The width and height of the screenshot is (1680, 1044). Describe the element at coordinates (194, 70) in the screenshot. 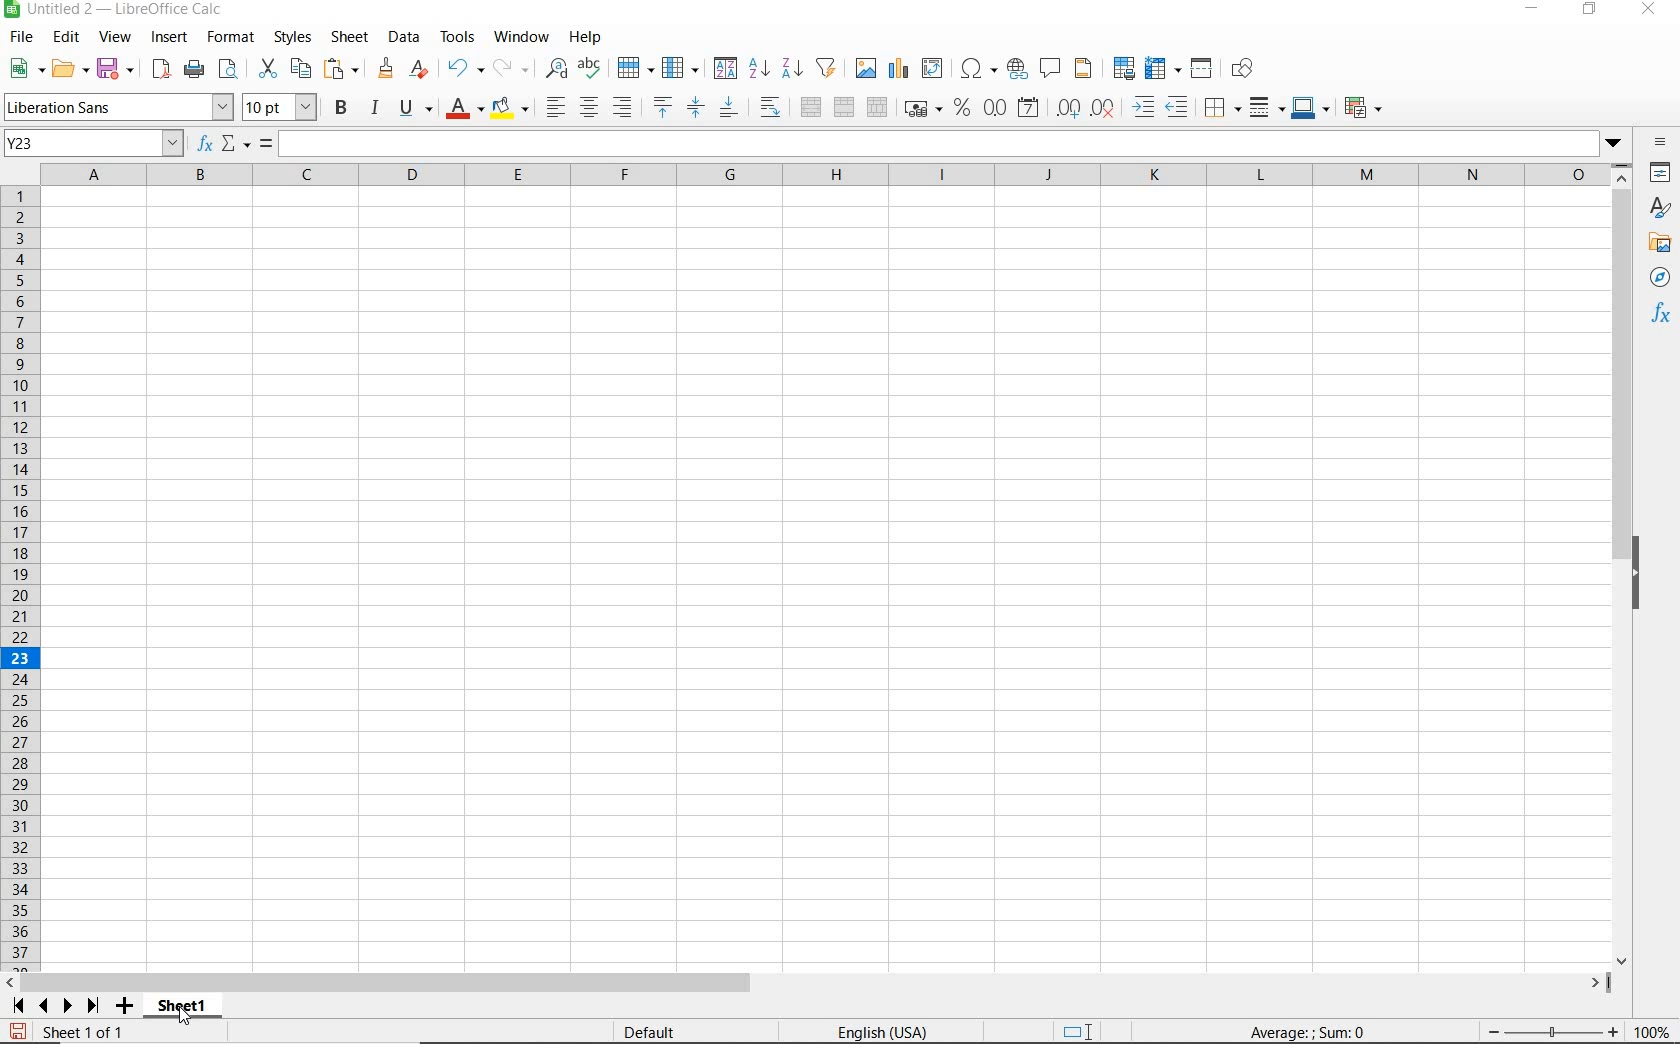

I see `PRINT` at that location.